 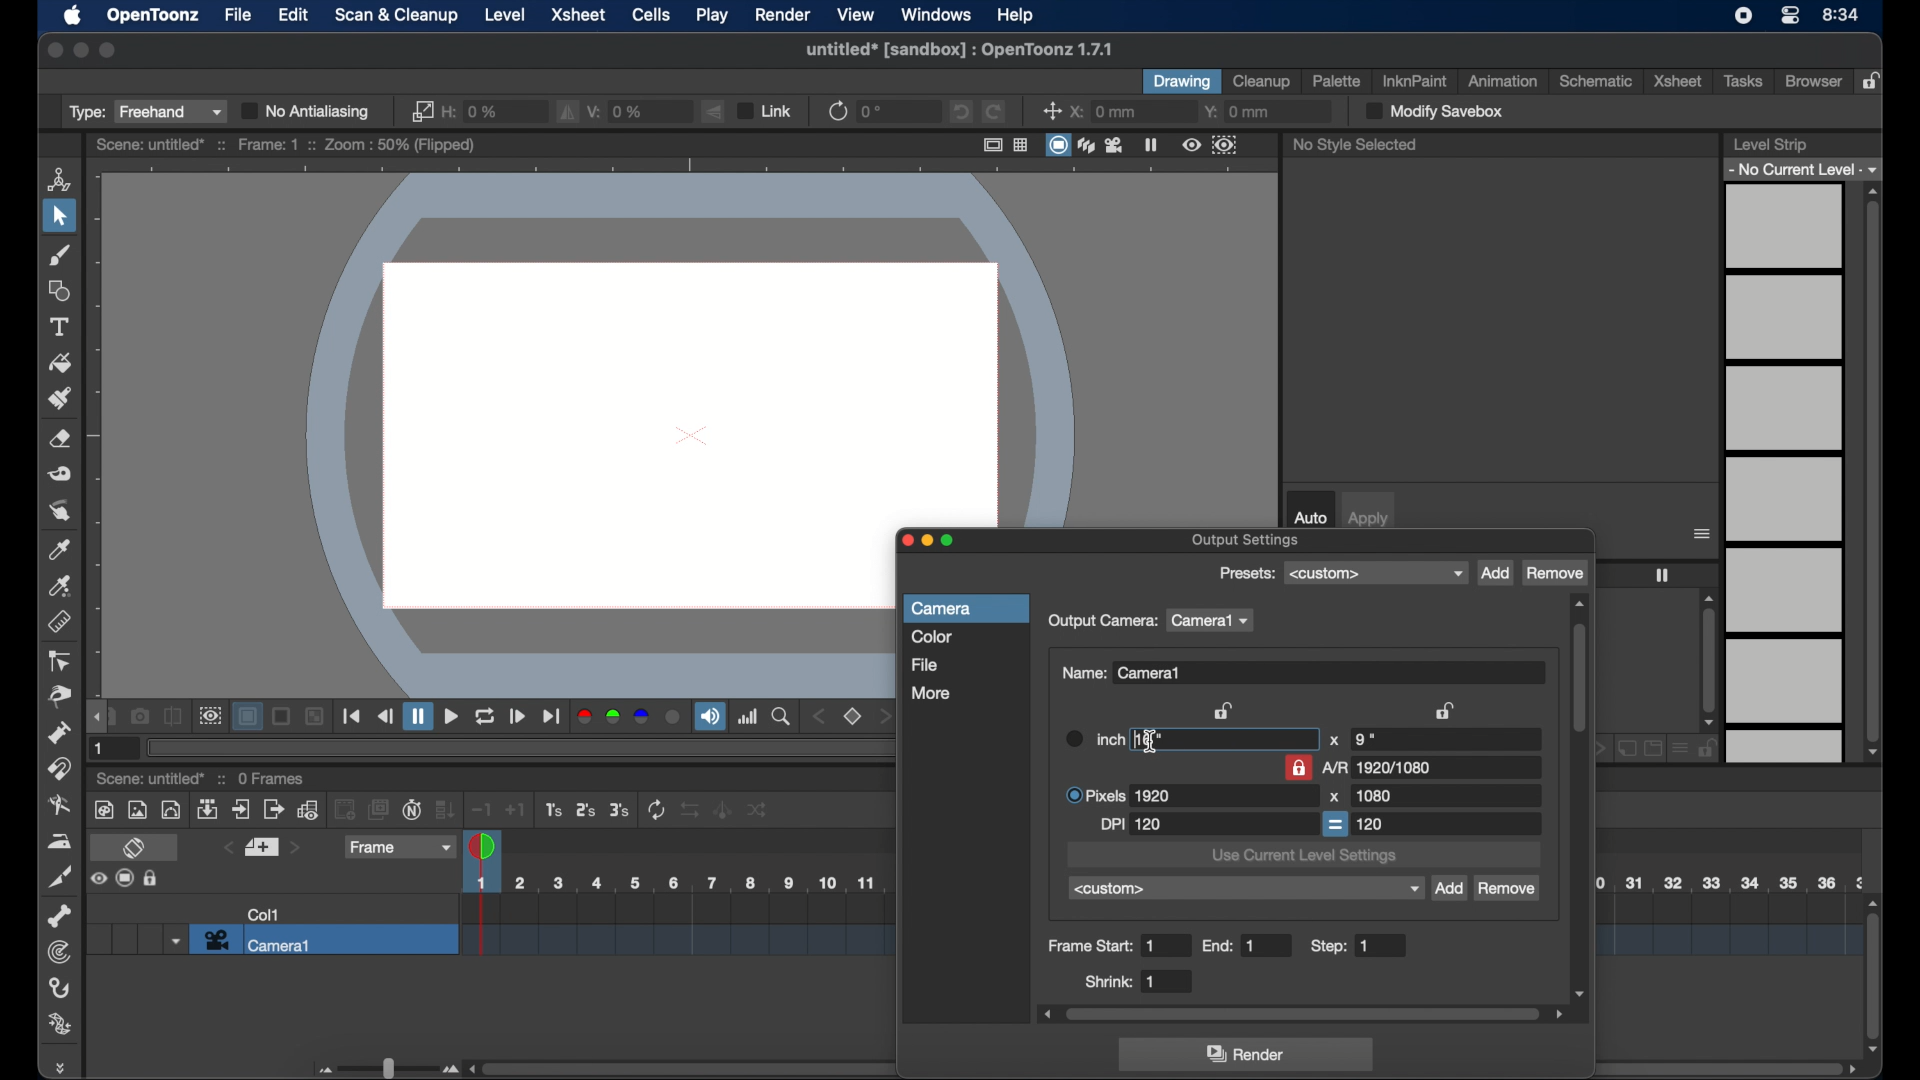 I want to click on auto, so click(x=1310, y=517).